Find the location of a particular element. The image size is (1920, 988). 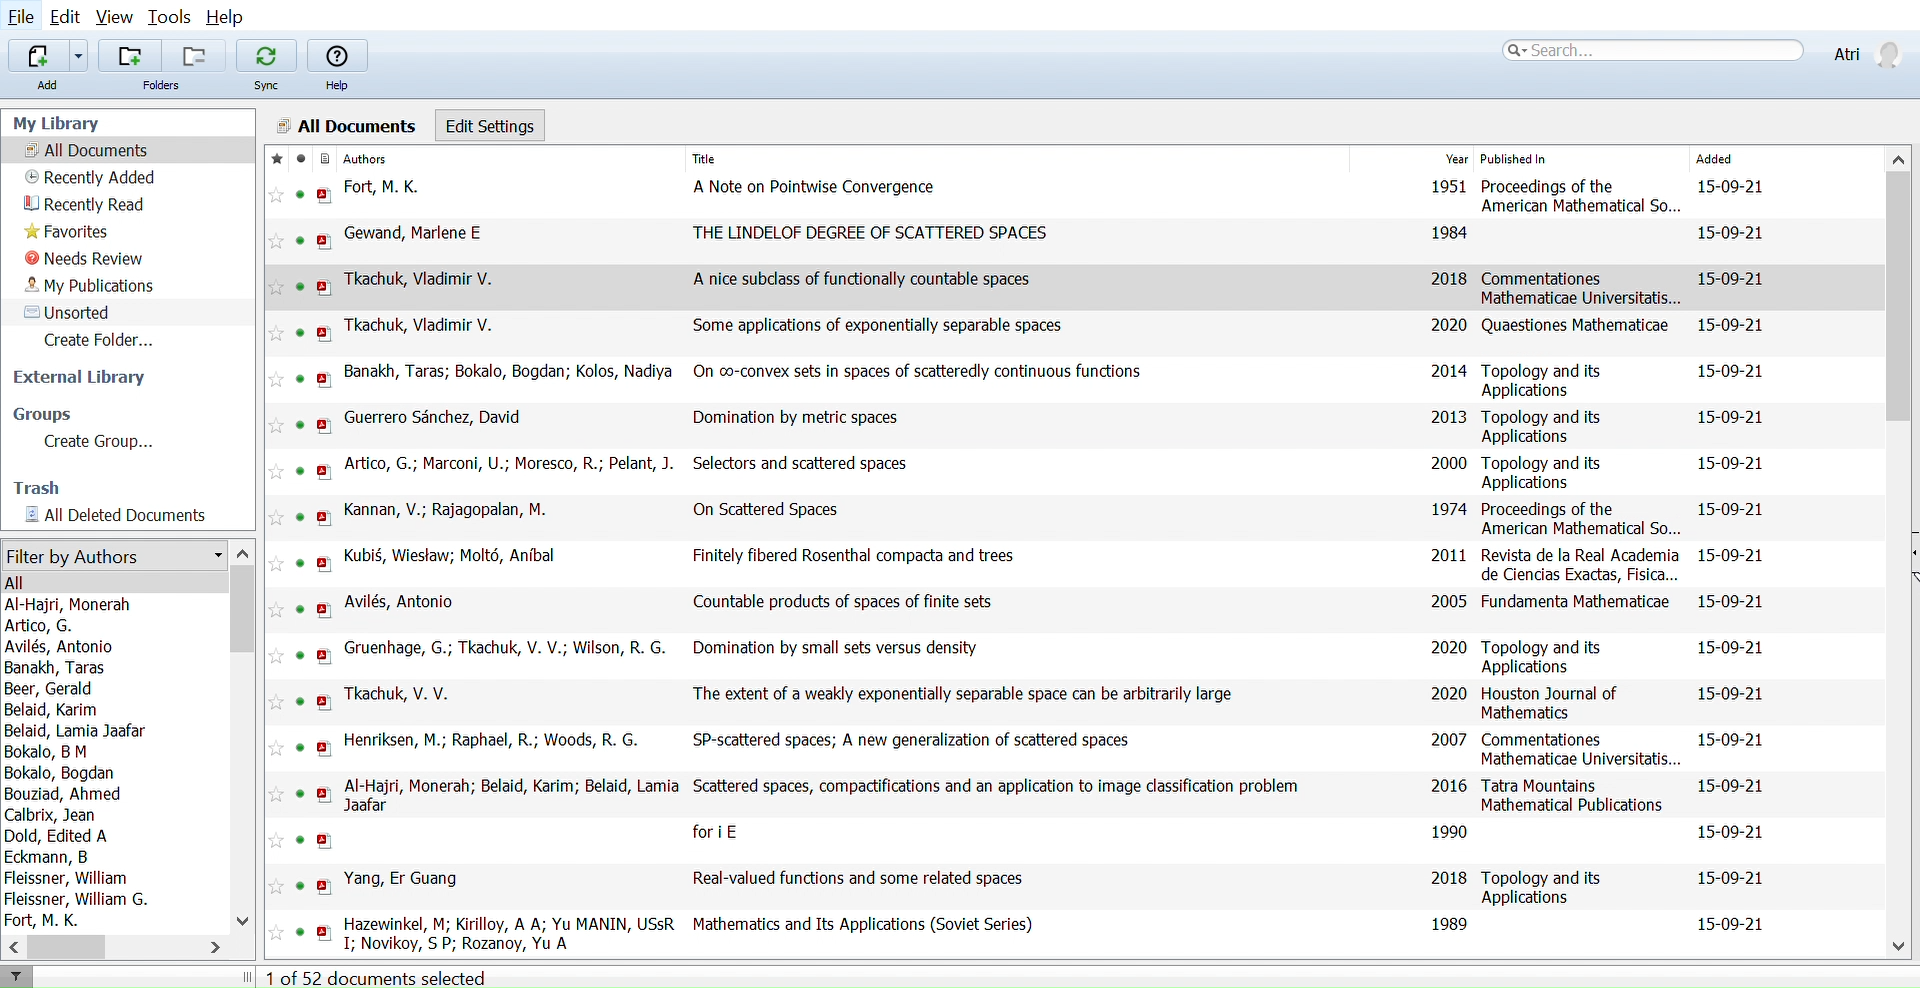

Create Group is located at coordinates (116, 443).